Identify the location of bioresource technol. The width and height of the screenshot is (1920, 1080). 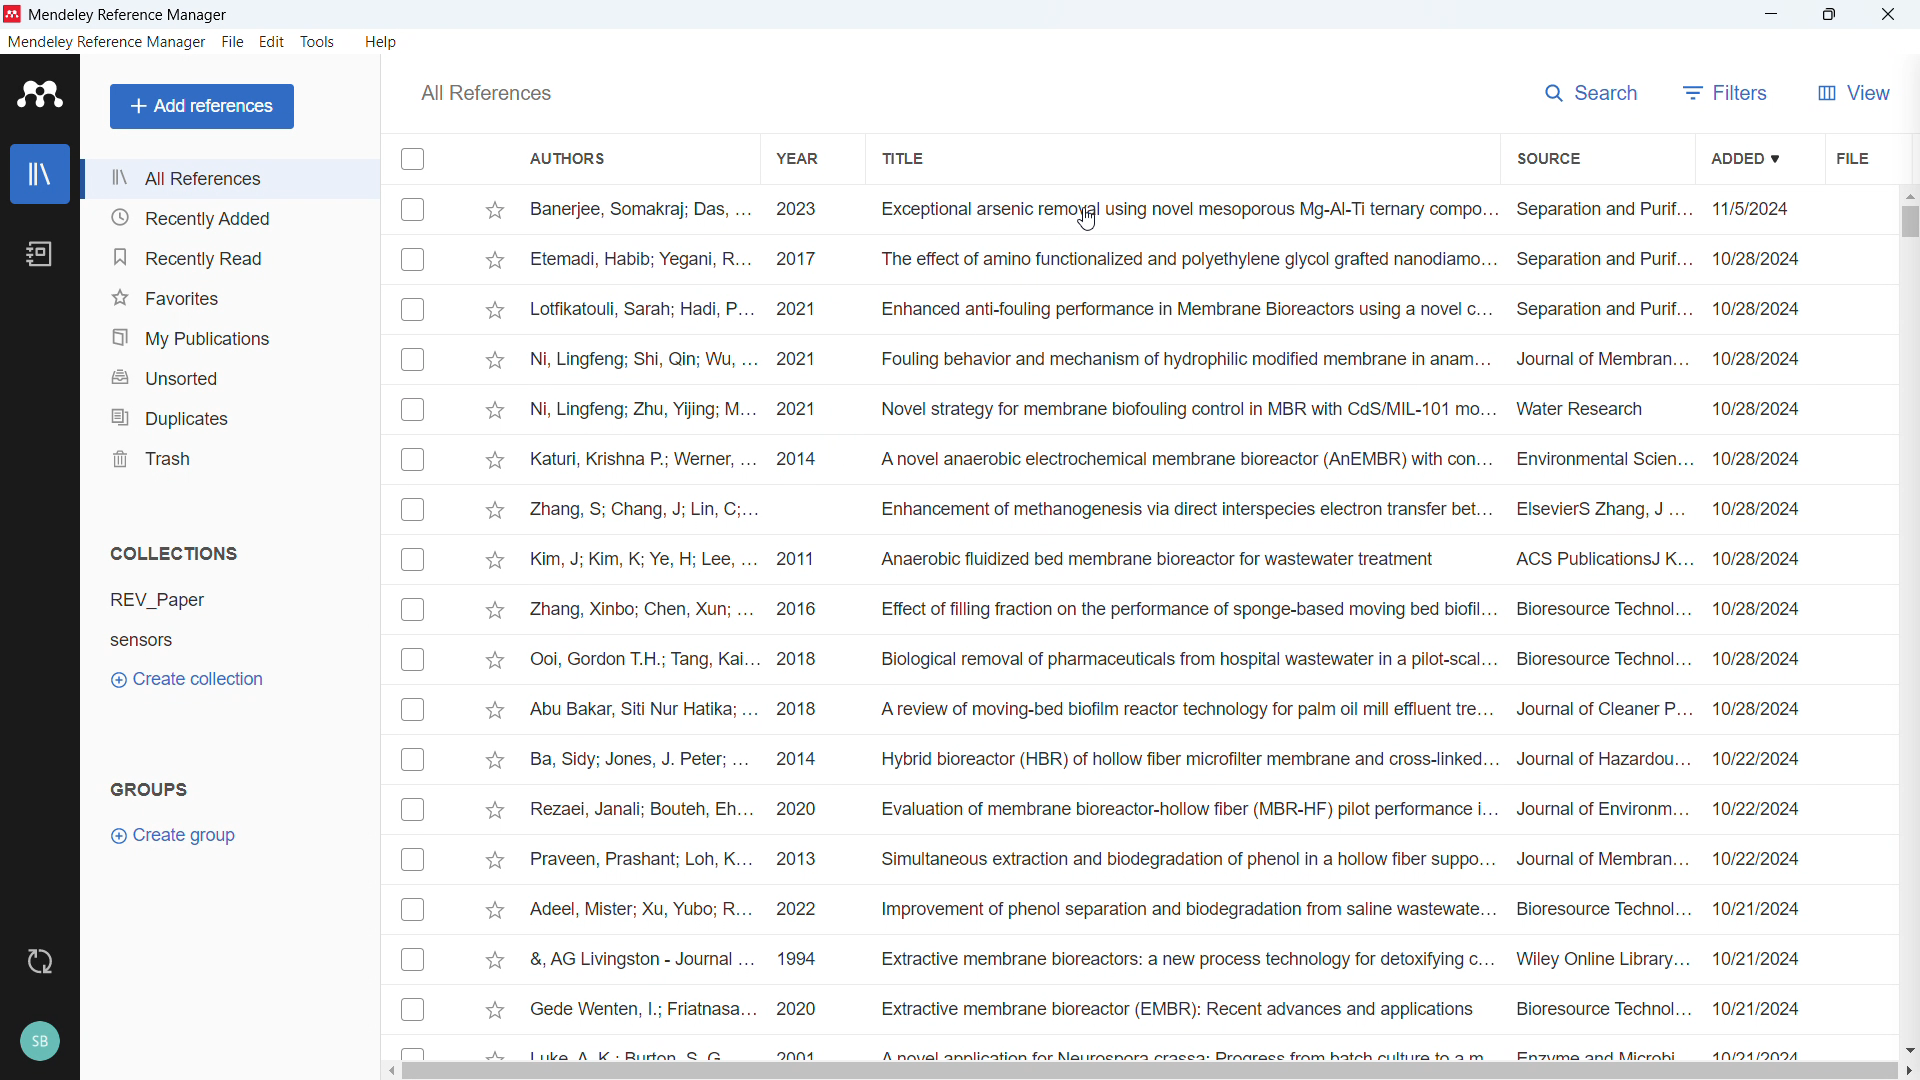
(1598, 608).